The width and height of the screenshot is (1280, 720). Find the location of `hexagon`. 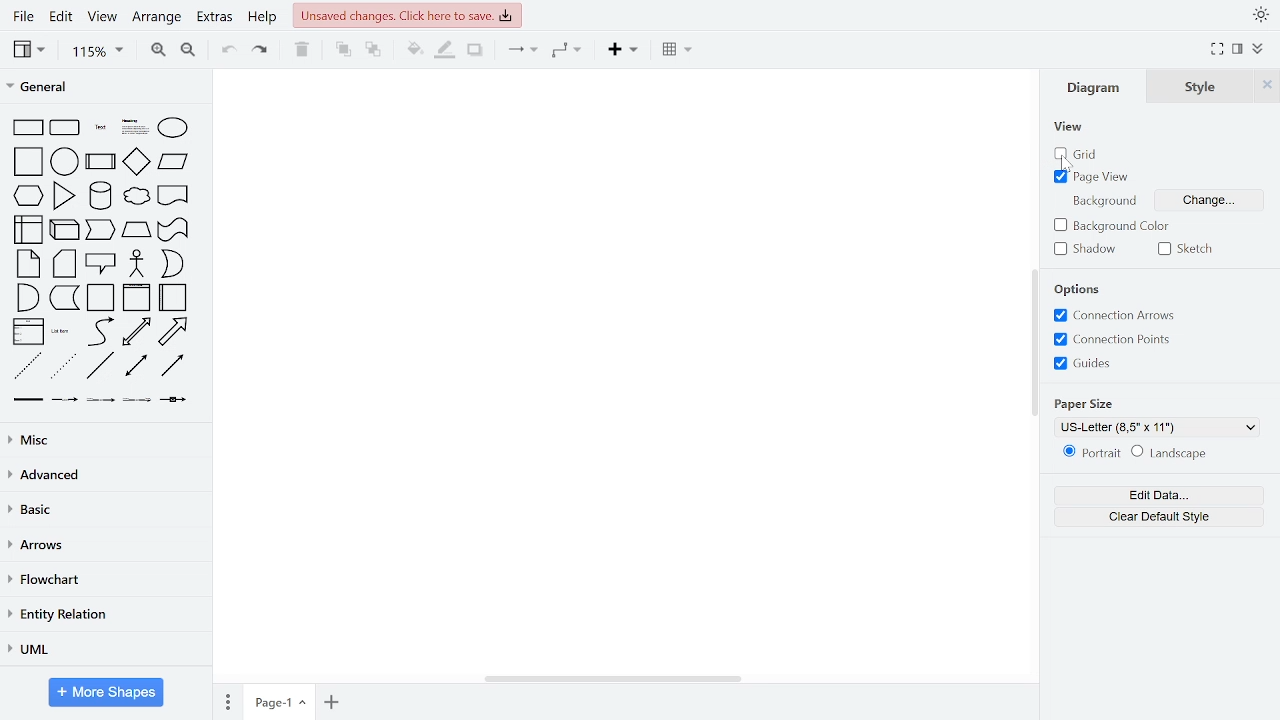

hexagon is located at coordinates (29, 197).